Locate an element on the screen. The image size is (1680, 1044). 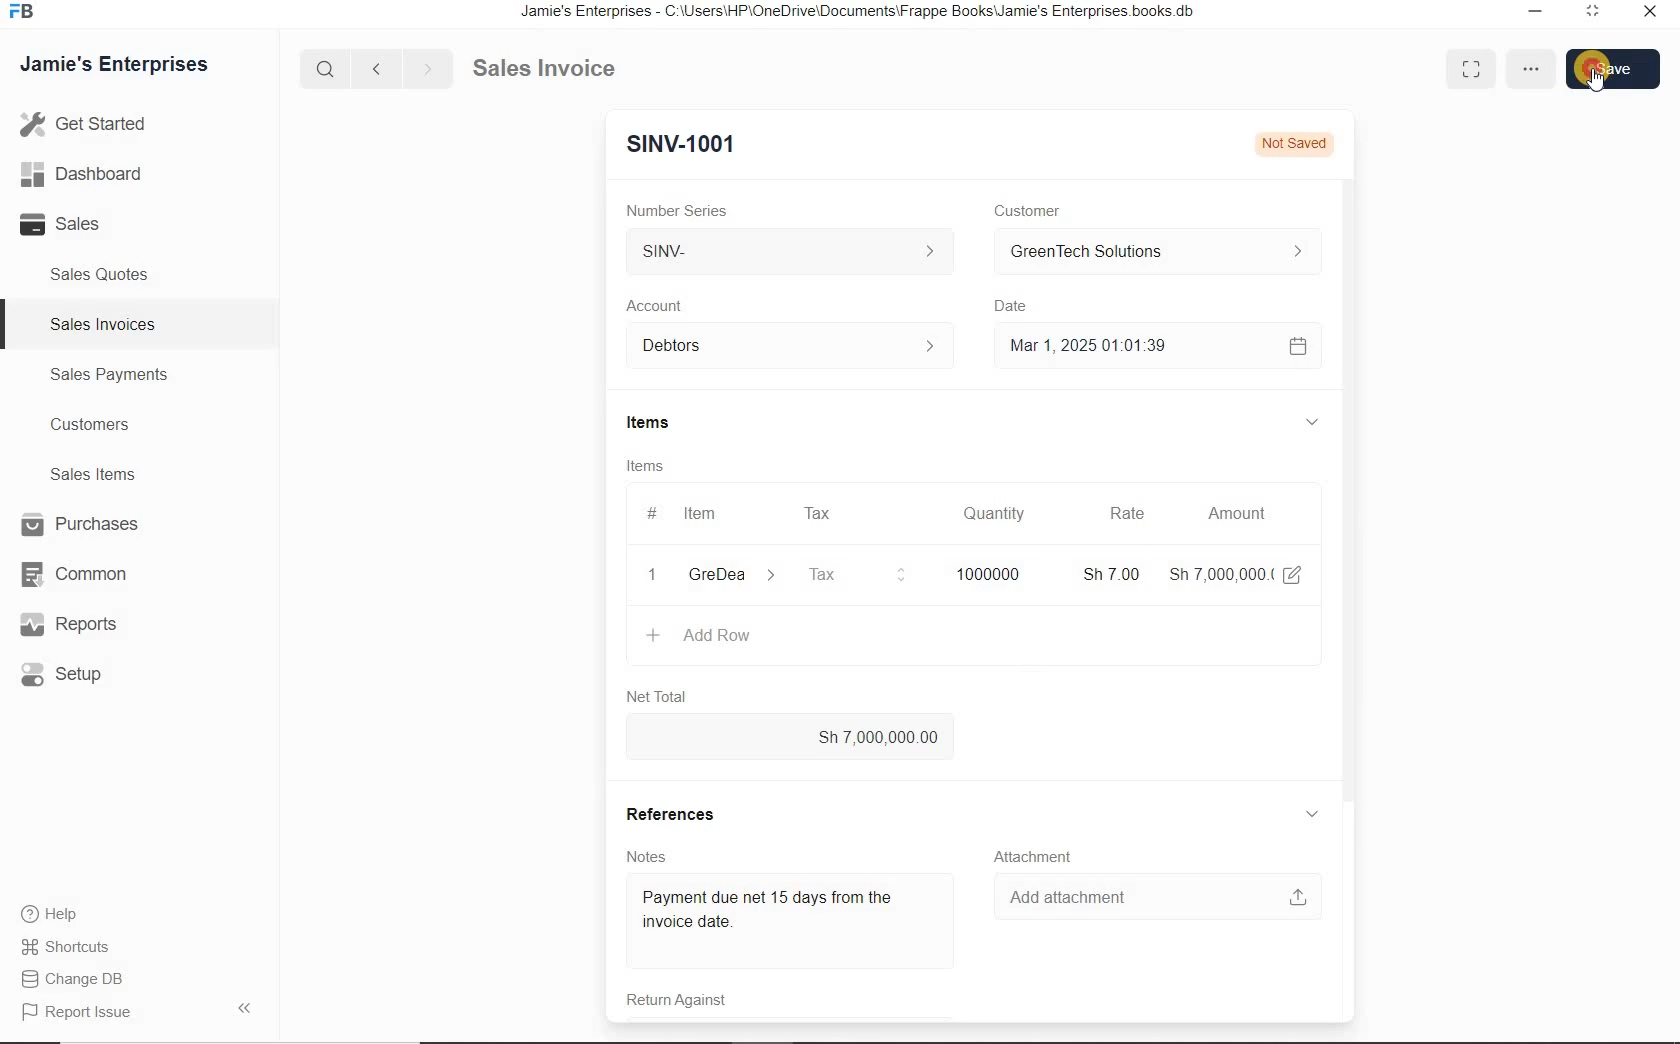
Customers is located at coordinates (87, 424).